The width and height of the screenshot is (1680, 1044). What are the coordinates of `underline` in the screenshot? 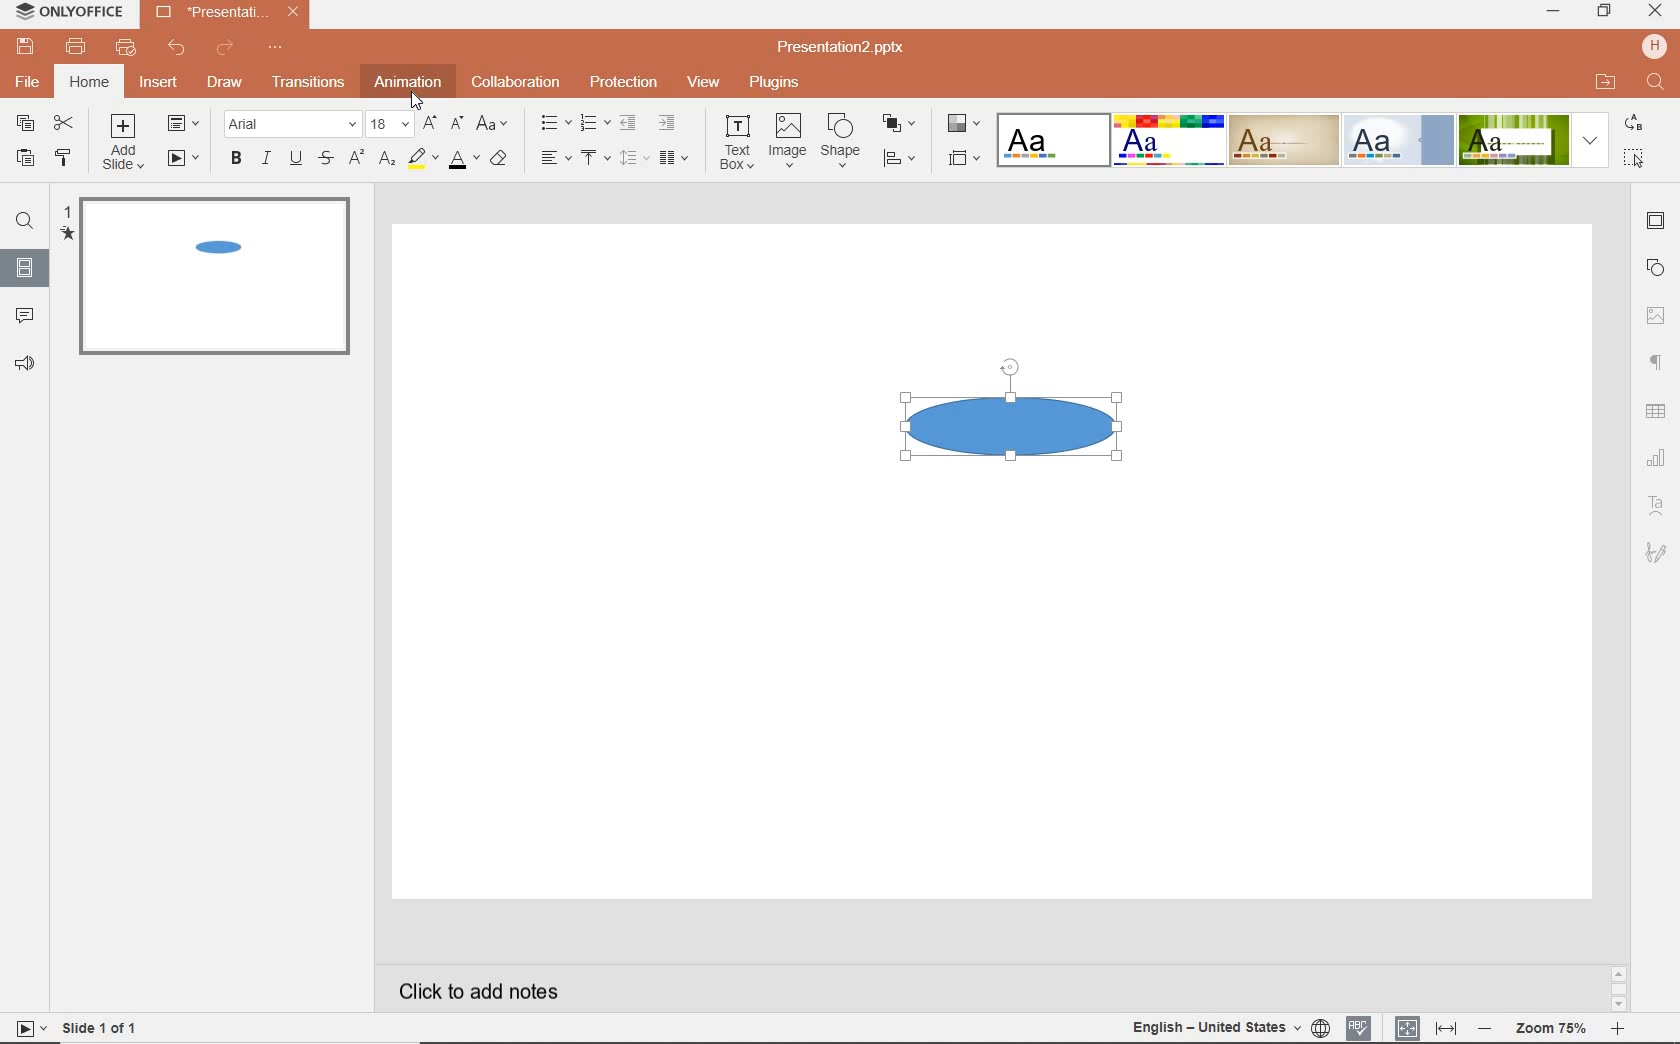 It's located at (296, 160).